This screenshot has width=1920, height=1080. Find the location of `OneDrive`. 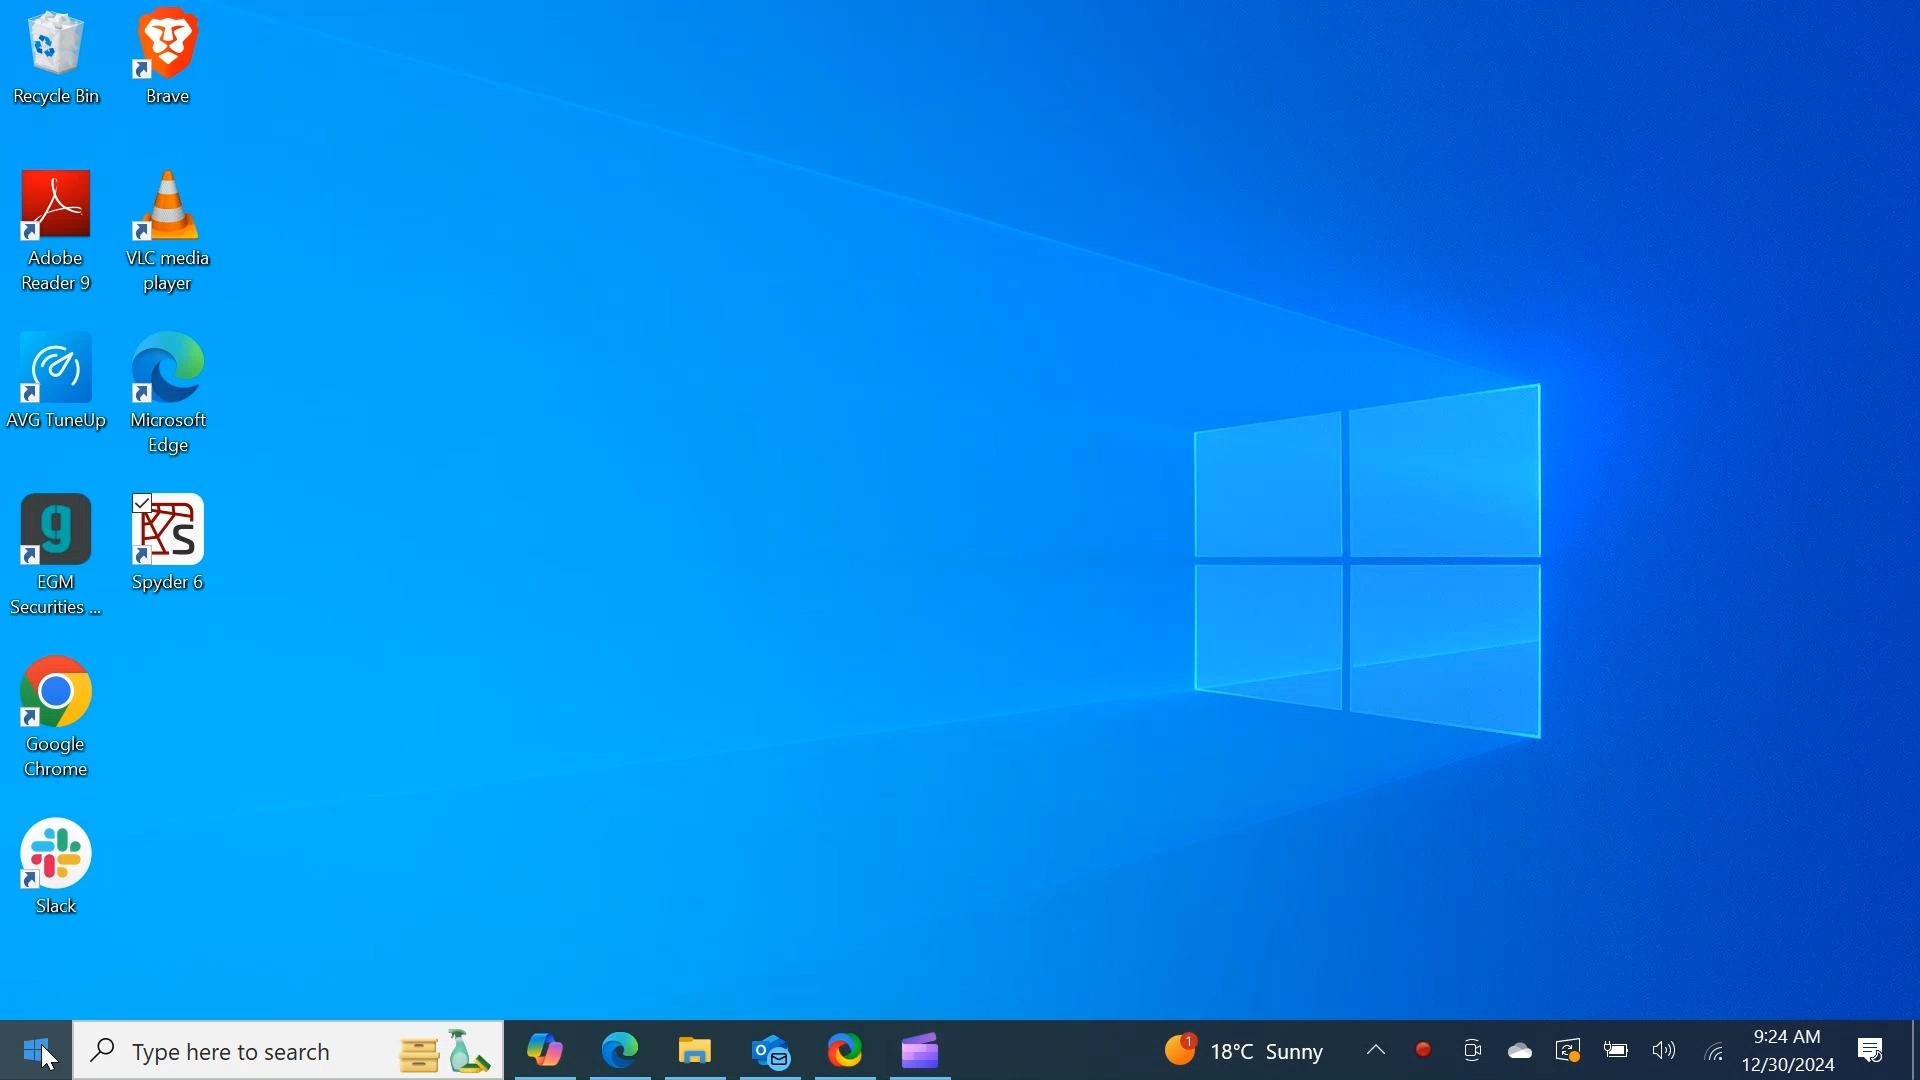

OneDrive is located at coordinates (1521, 1047).